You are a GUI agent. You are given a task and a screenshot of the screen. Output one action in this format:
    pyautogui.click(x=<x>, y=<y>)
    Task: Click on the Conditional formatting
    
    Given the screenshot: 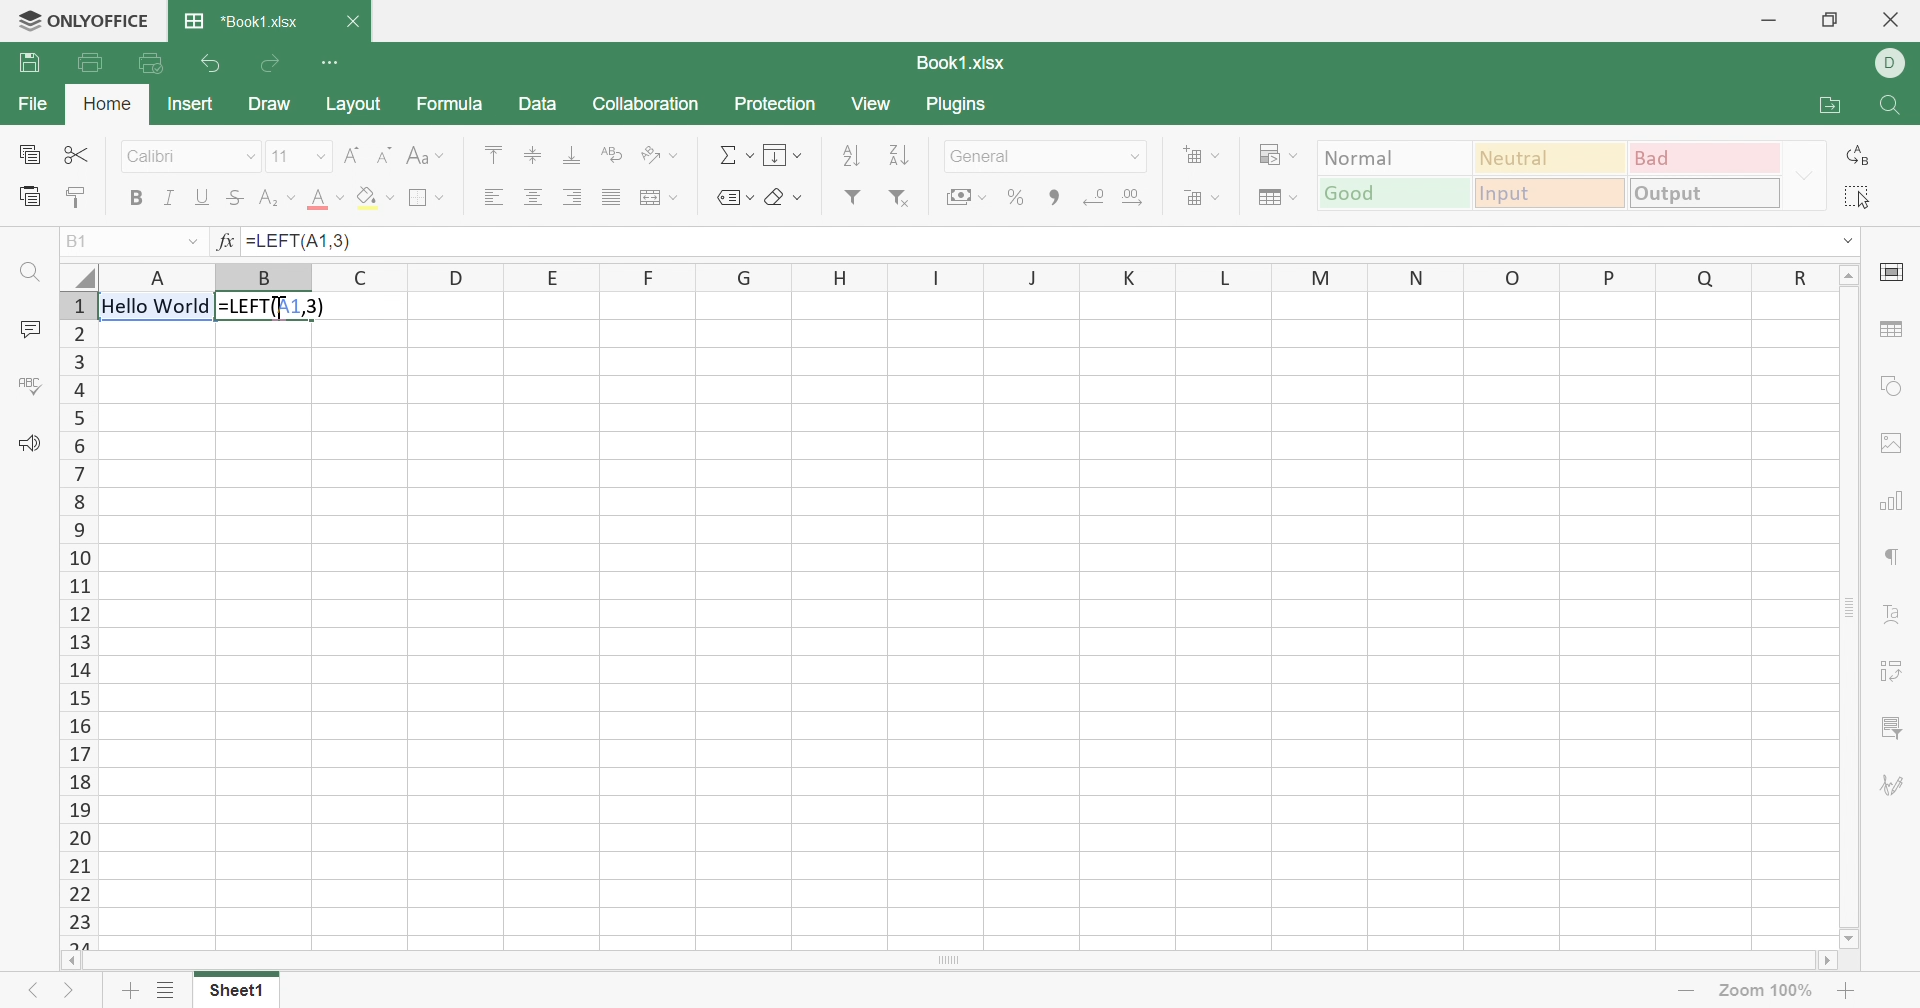 What is the action you would take?
    pyautogui.click(x=1278, y=156)
    